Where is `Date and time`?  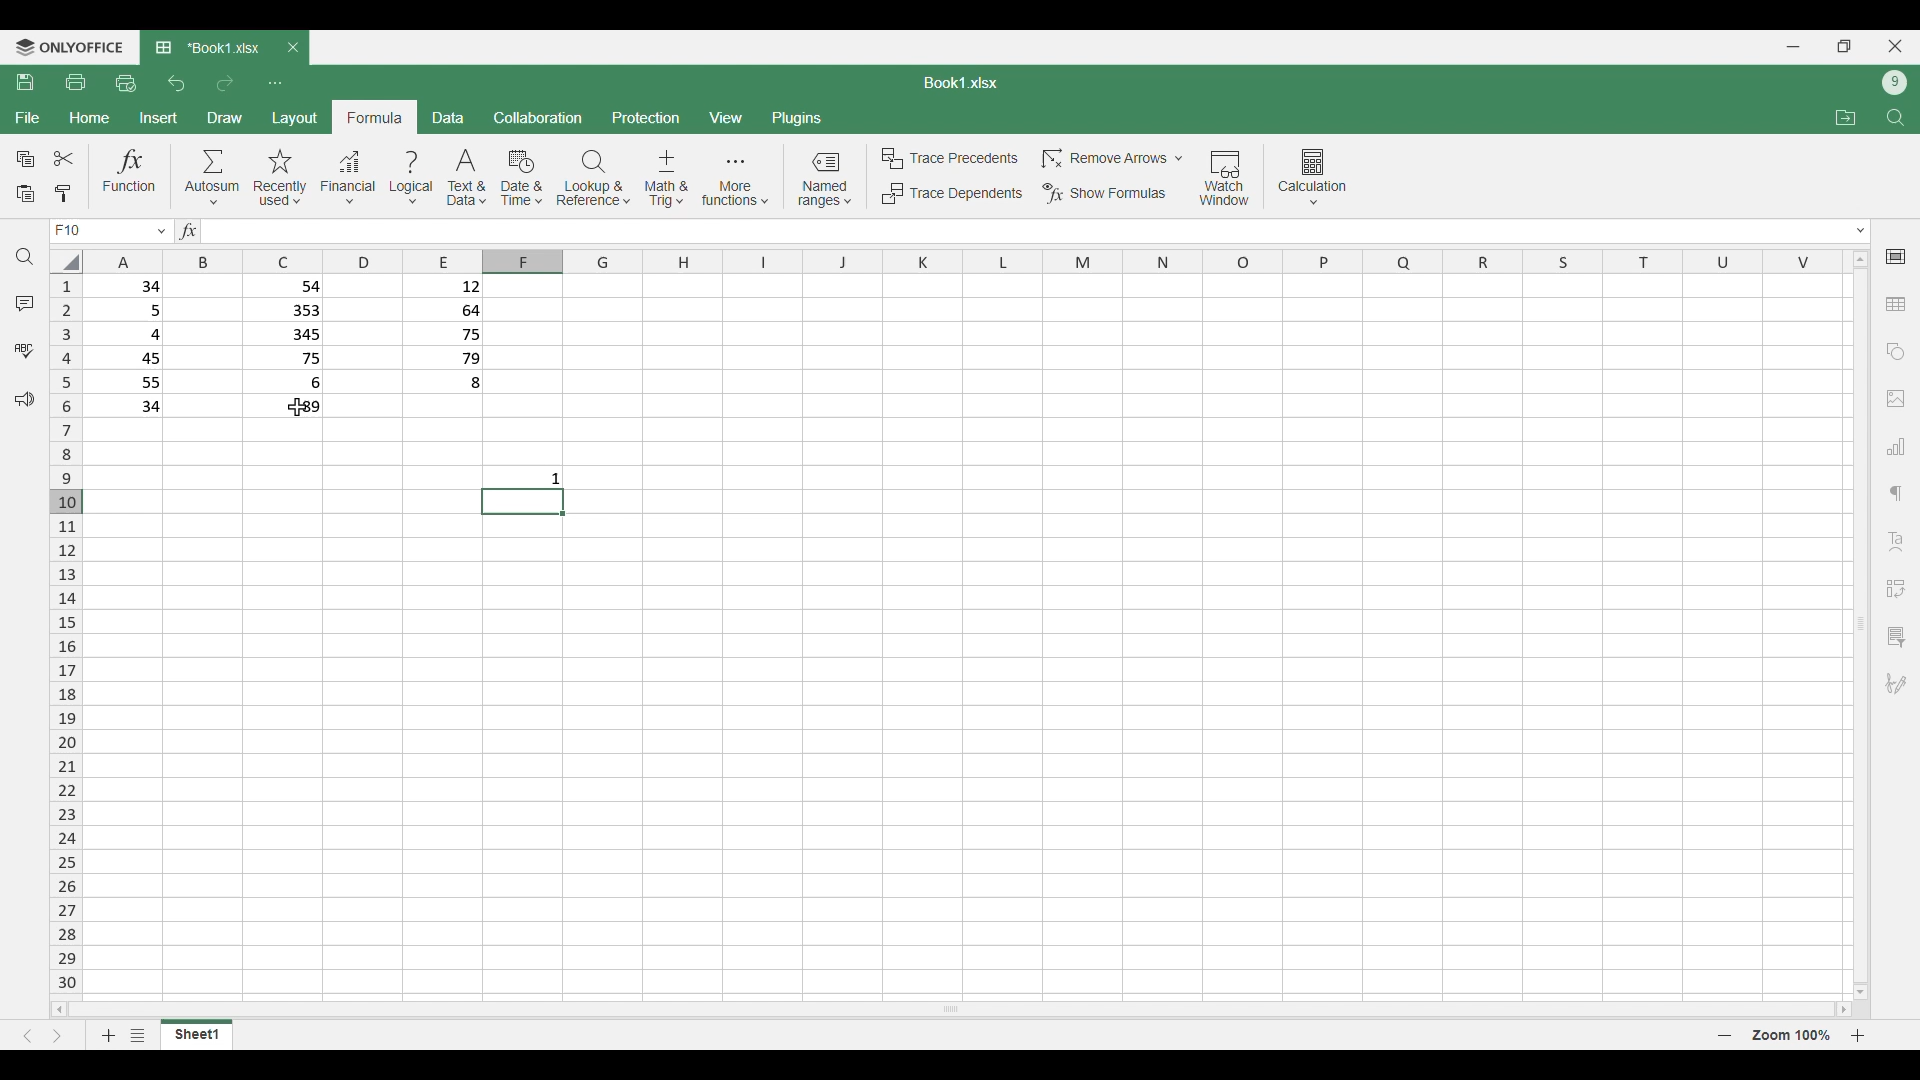
Date and time is located at coordinates (521, 178).